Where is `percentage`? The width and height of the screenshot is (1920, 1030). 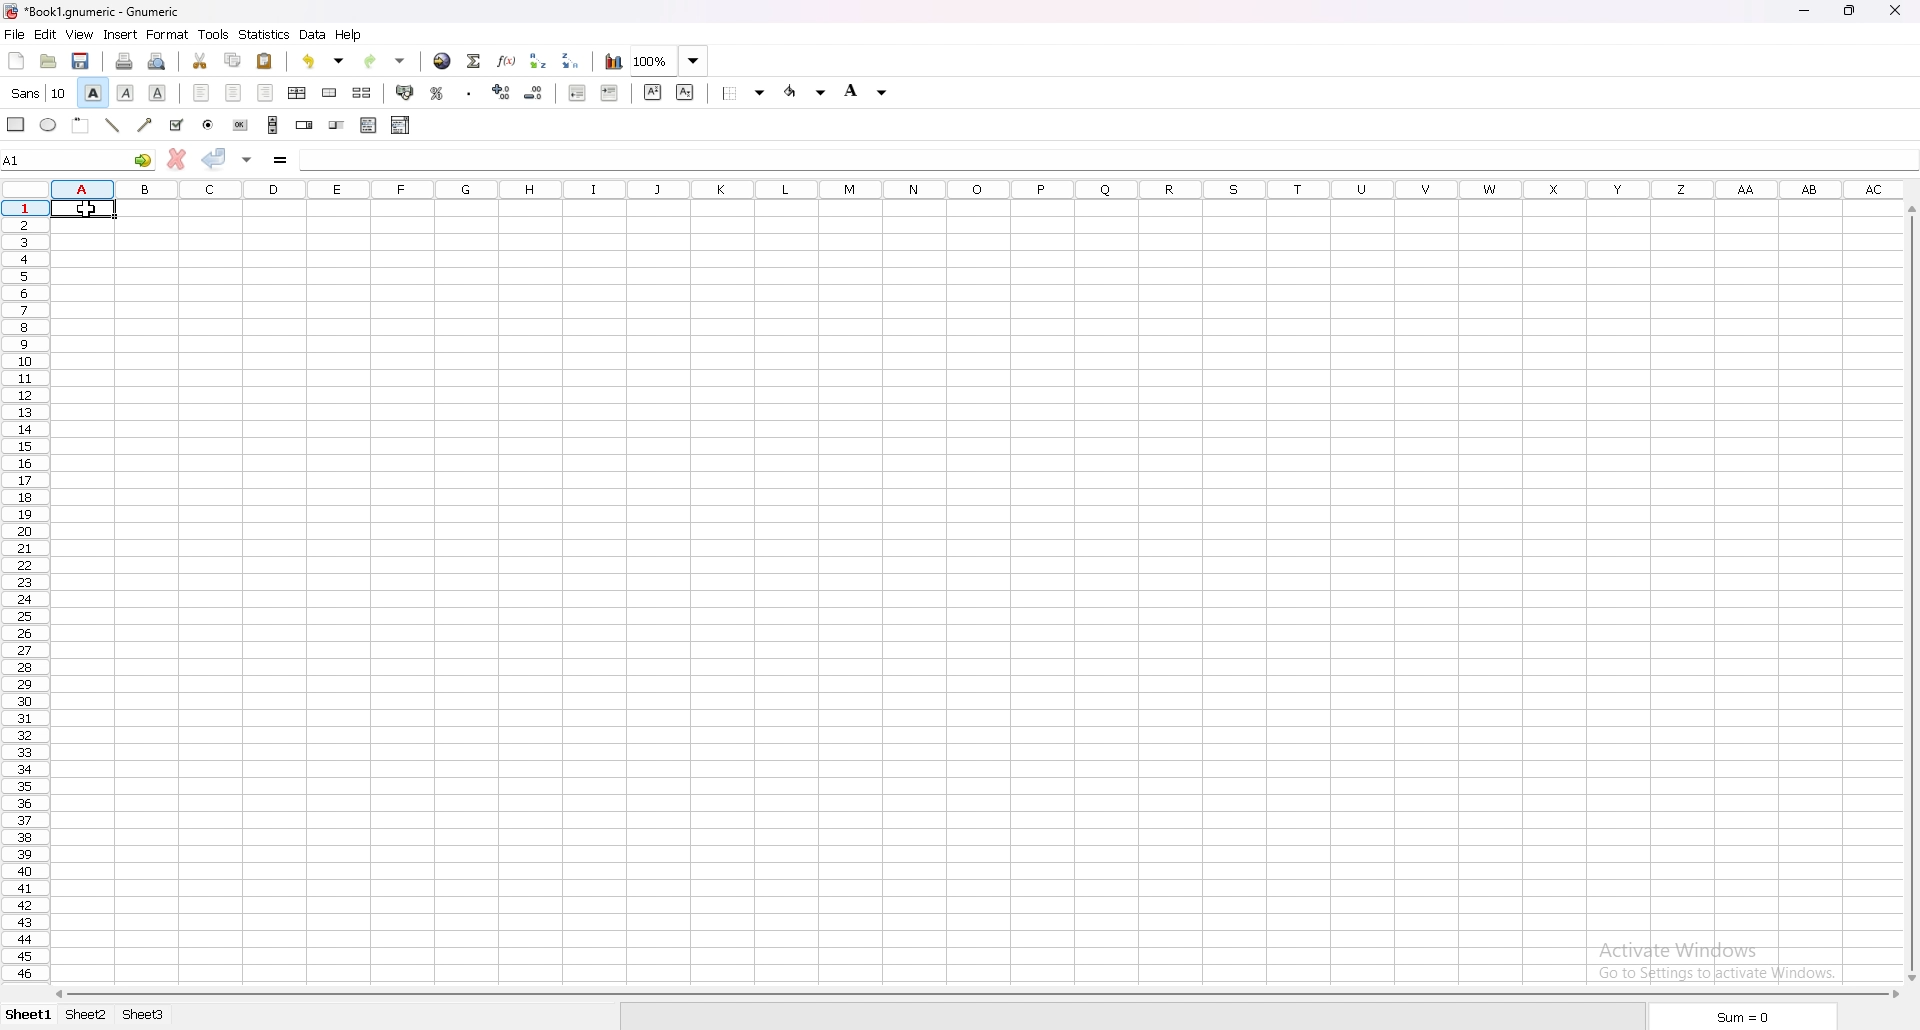 percentage is located at coordinates (438, 93).